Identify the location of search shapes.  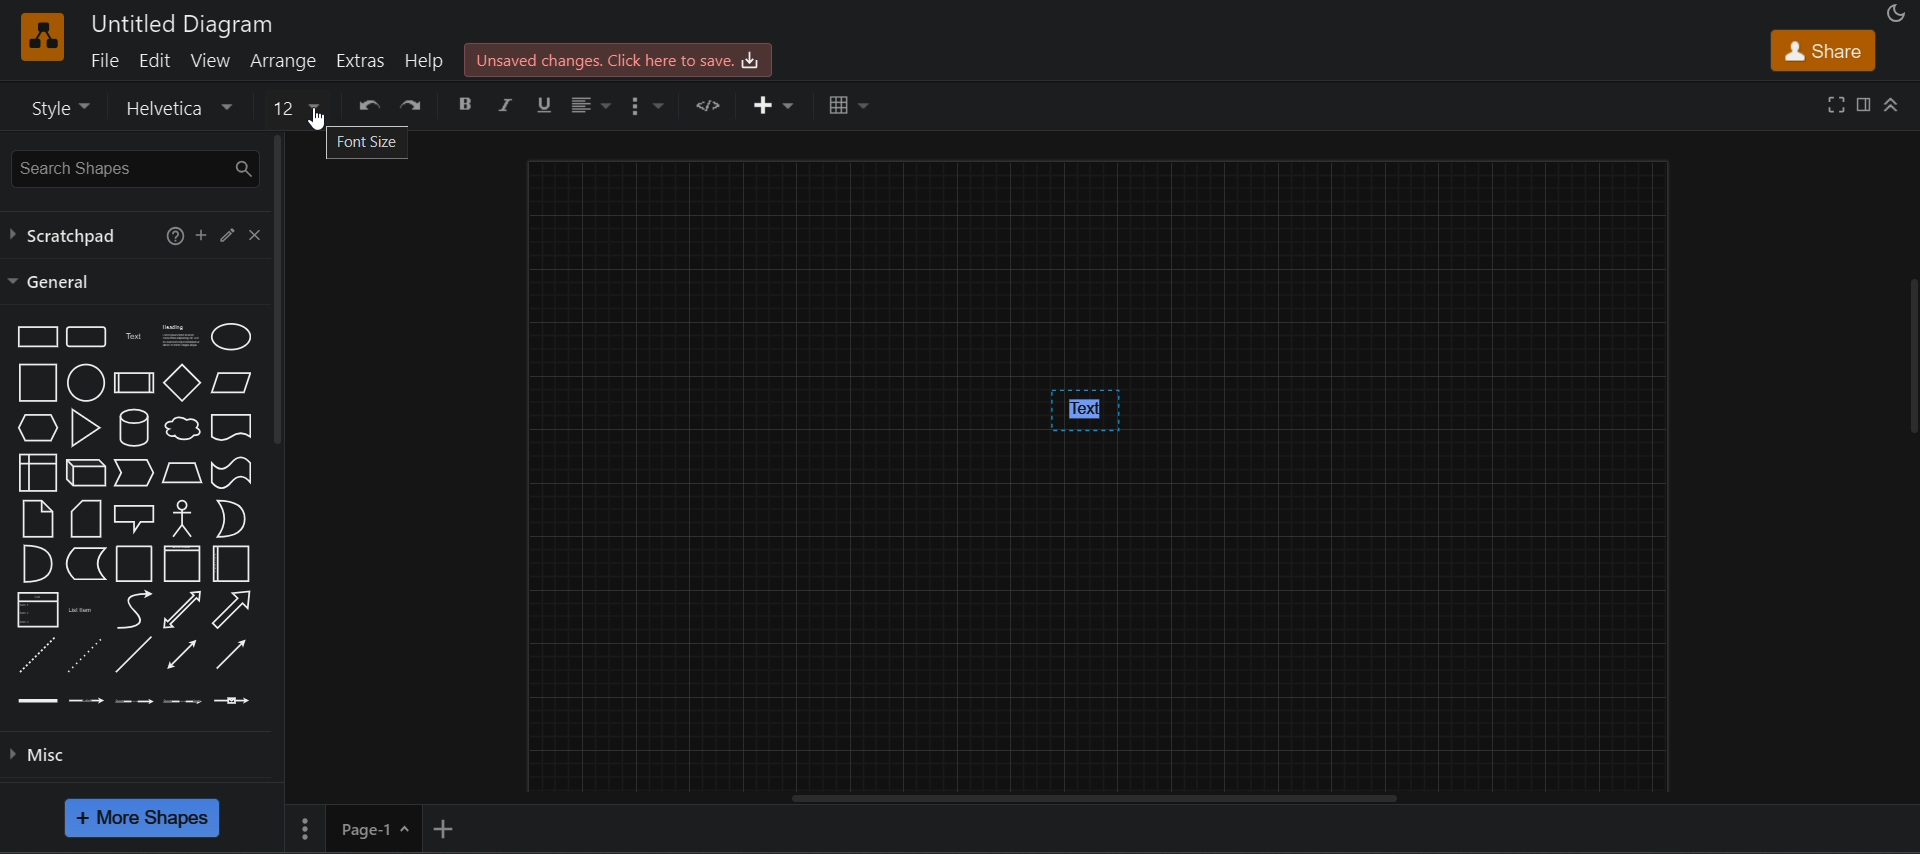
(132, 169).